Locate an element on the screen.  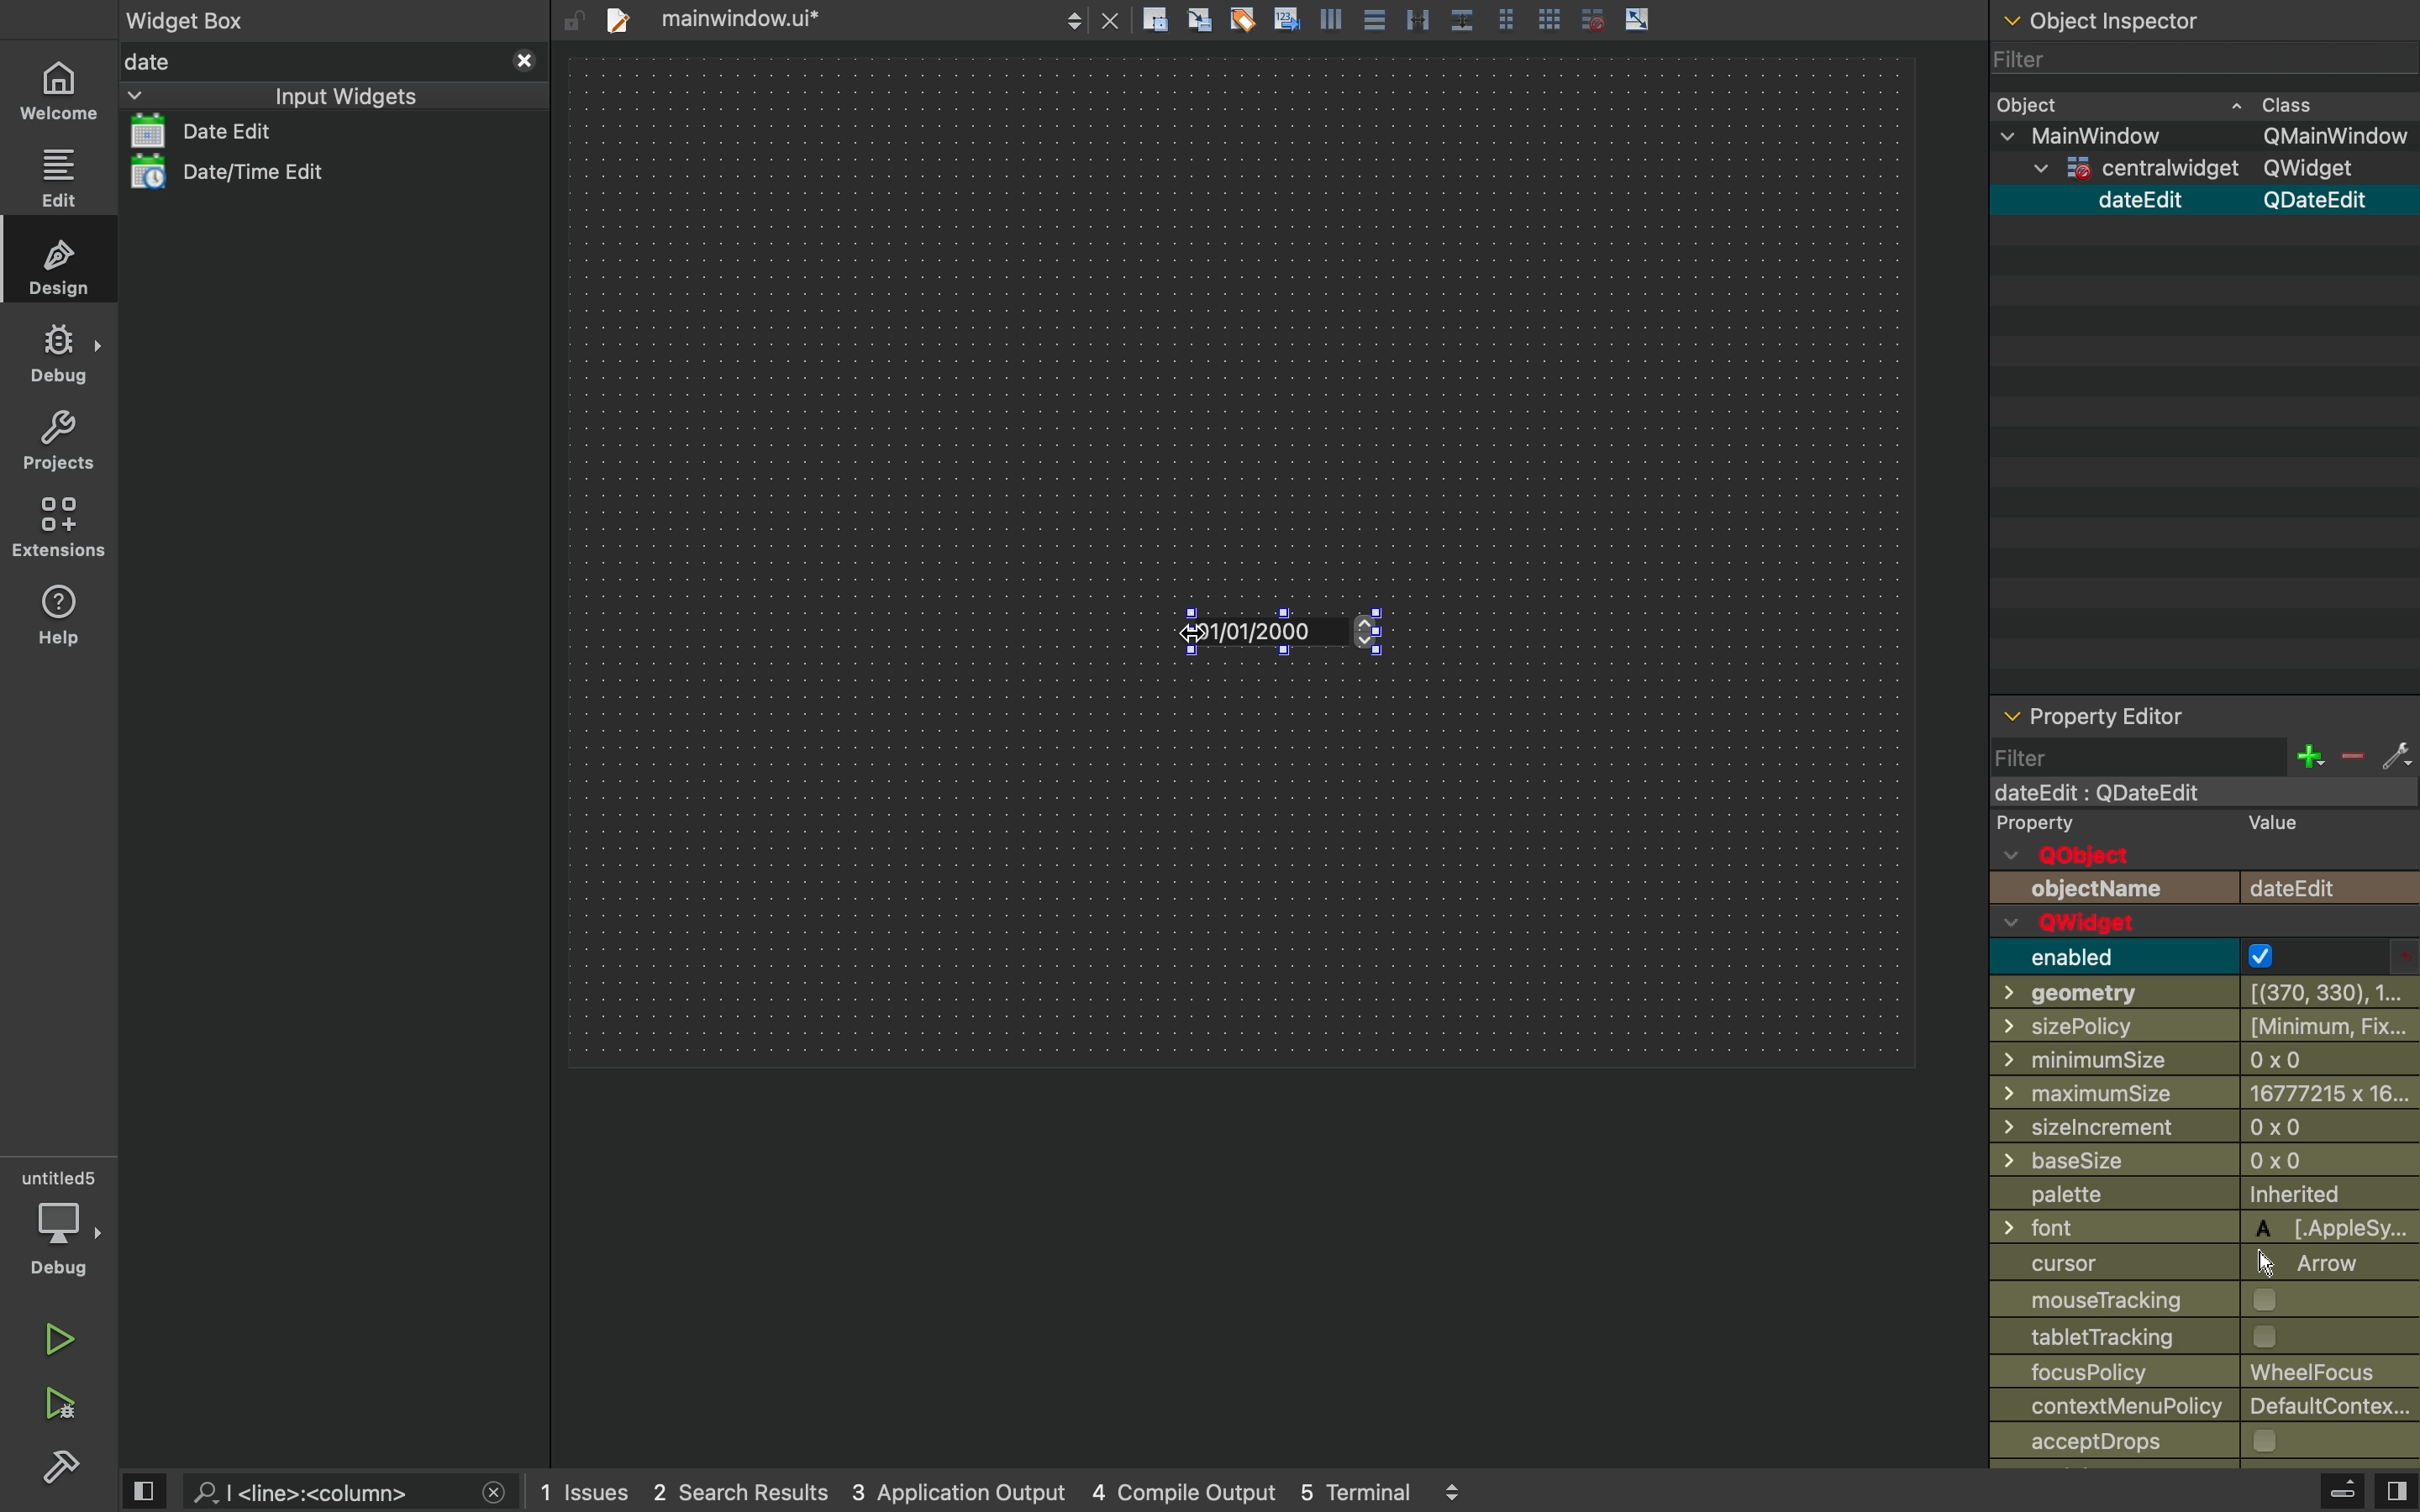
widget box is located at coordinates (193, 17).